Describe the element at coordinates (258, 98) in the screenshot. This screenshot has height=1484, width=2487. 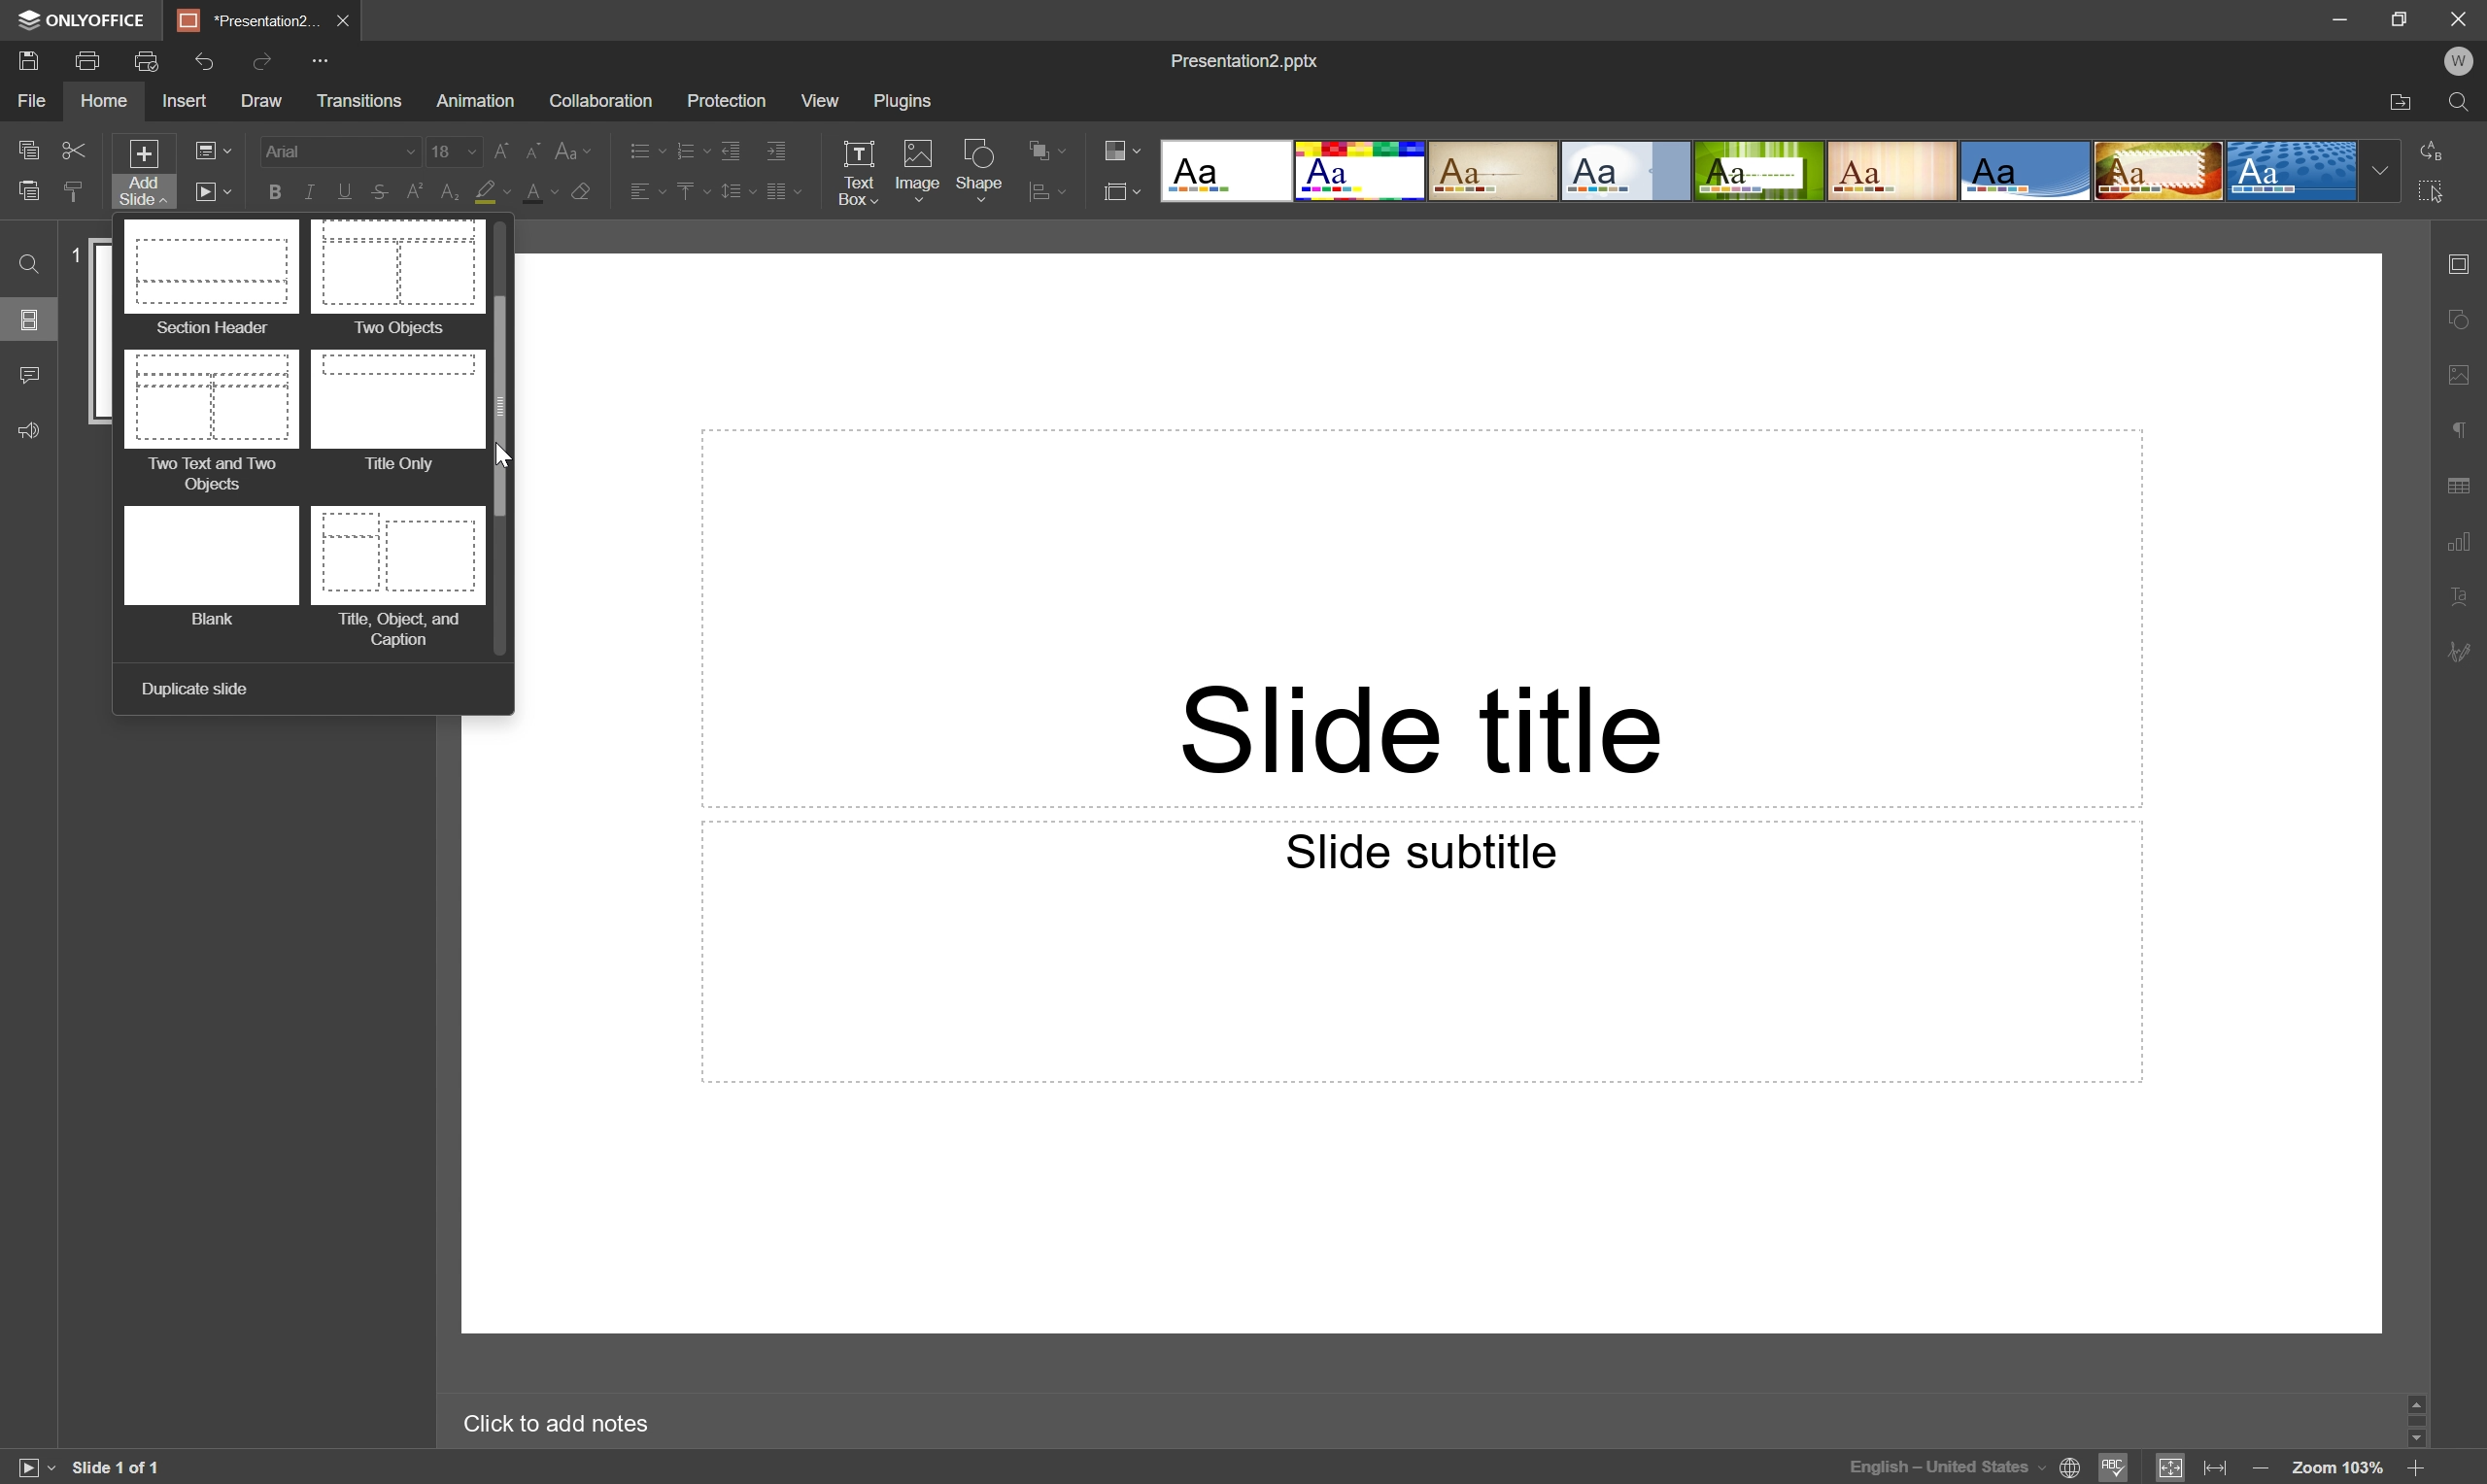
I see `Draw` at that location.